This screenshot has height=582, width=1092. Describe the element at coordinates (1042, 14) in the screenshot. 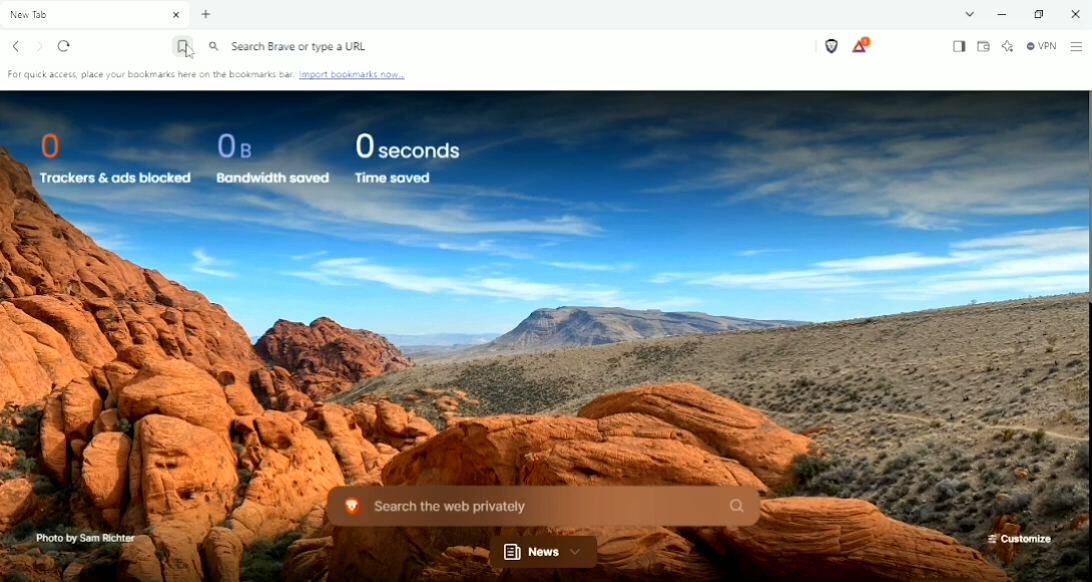

I see `Restore down` at that location.